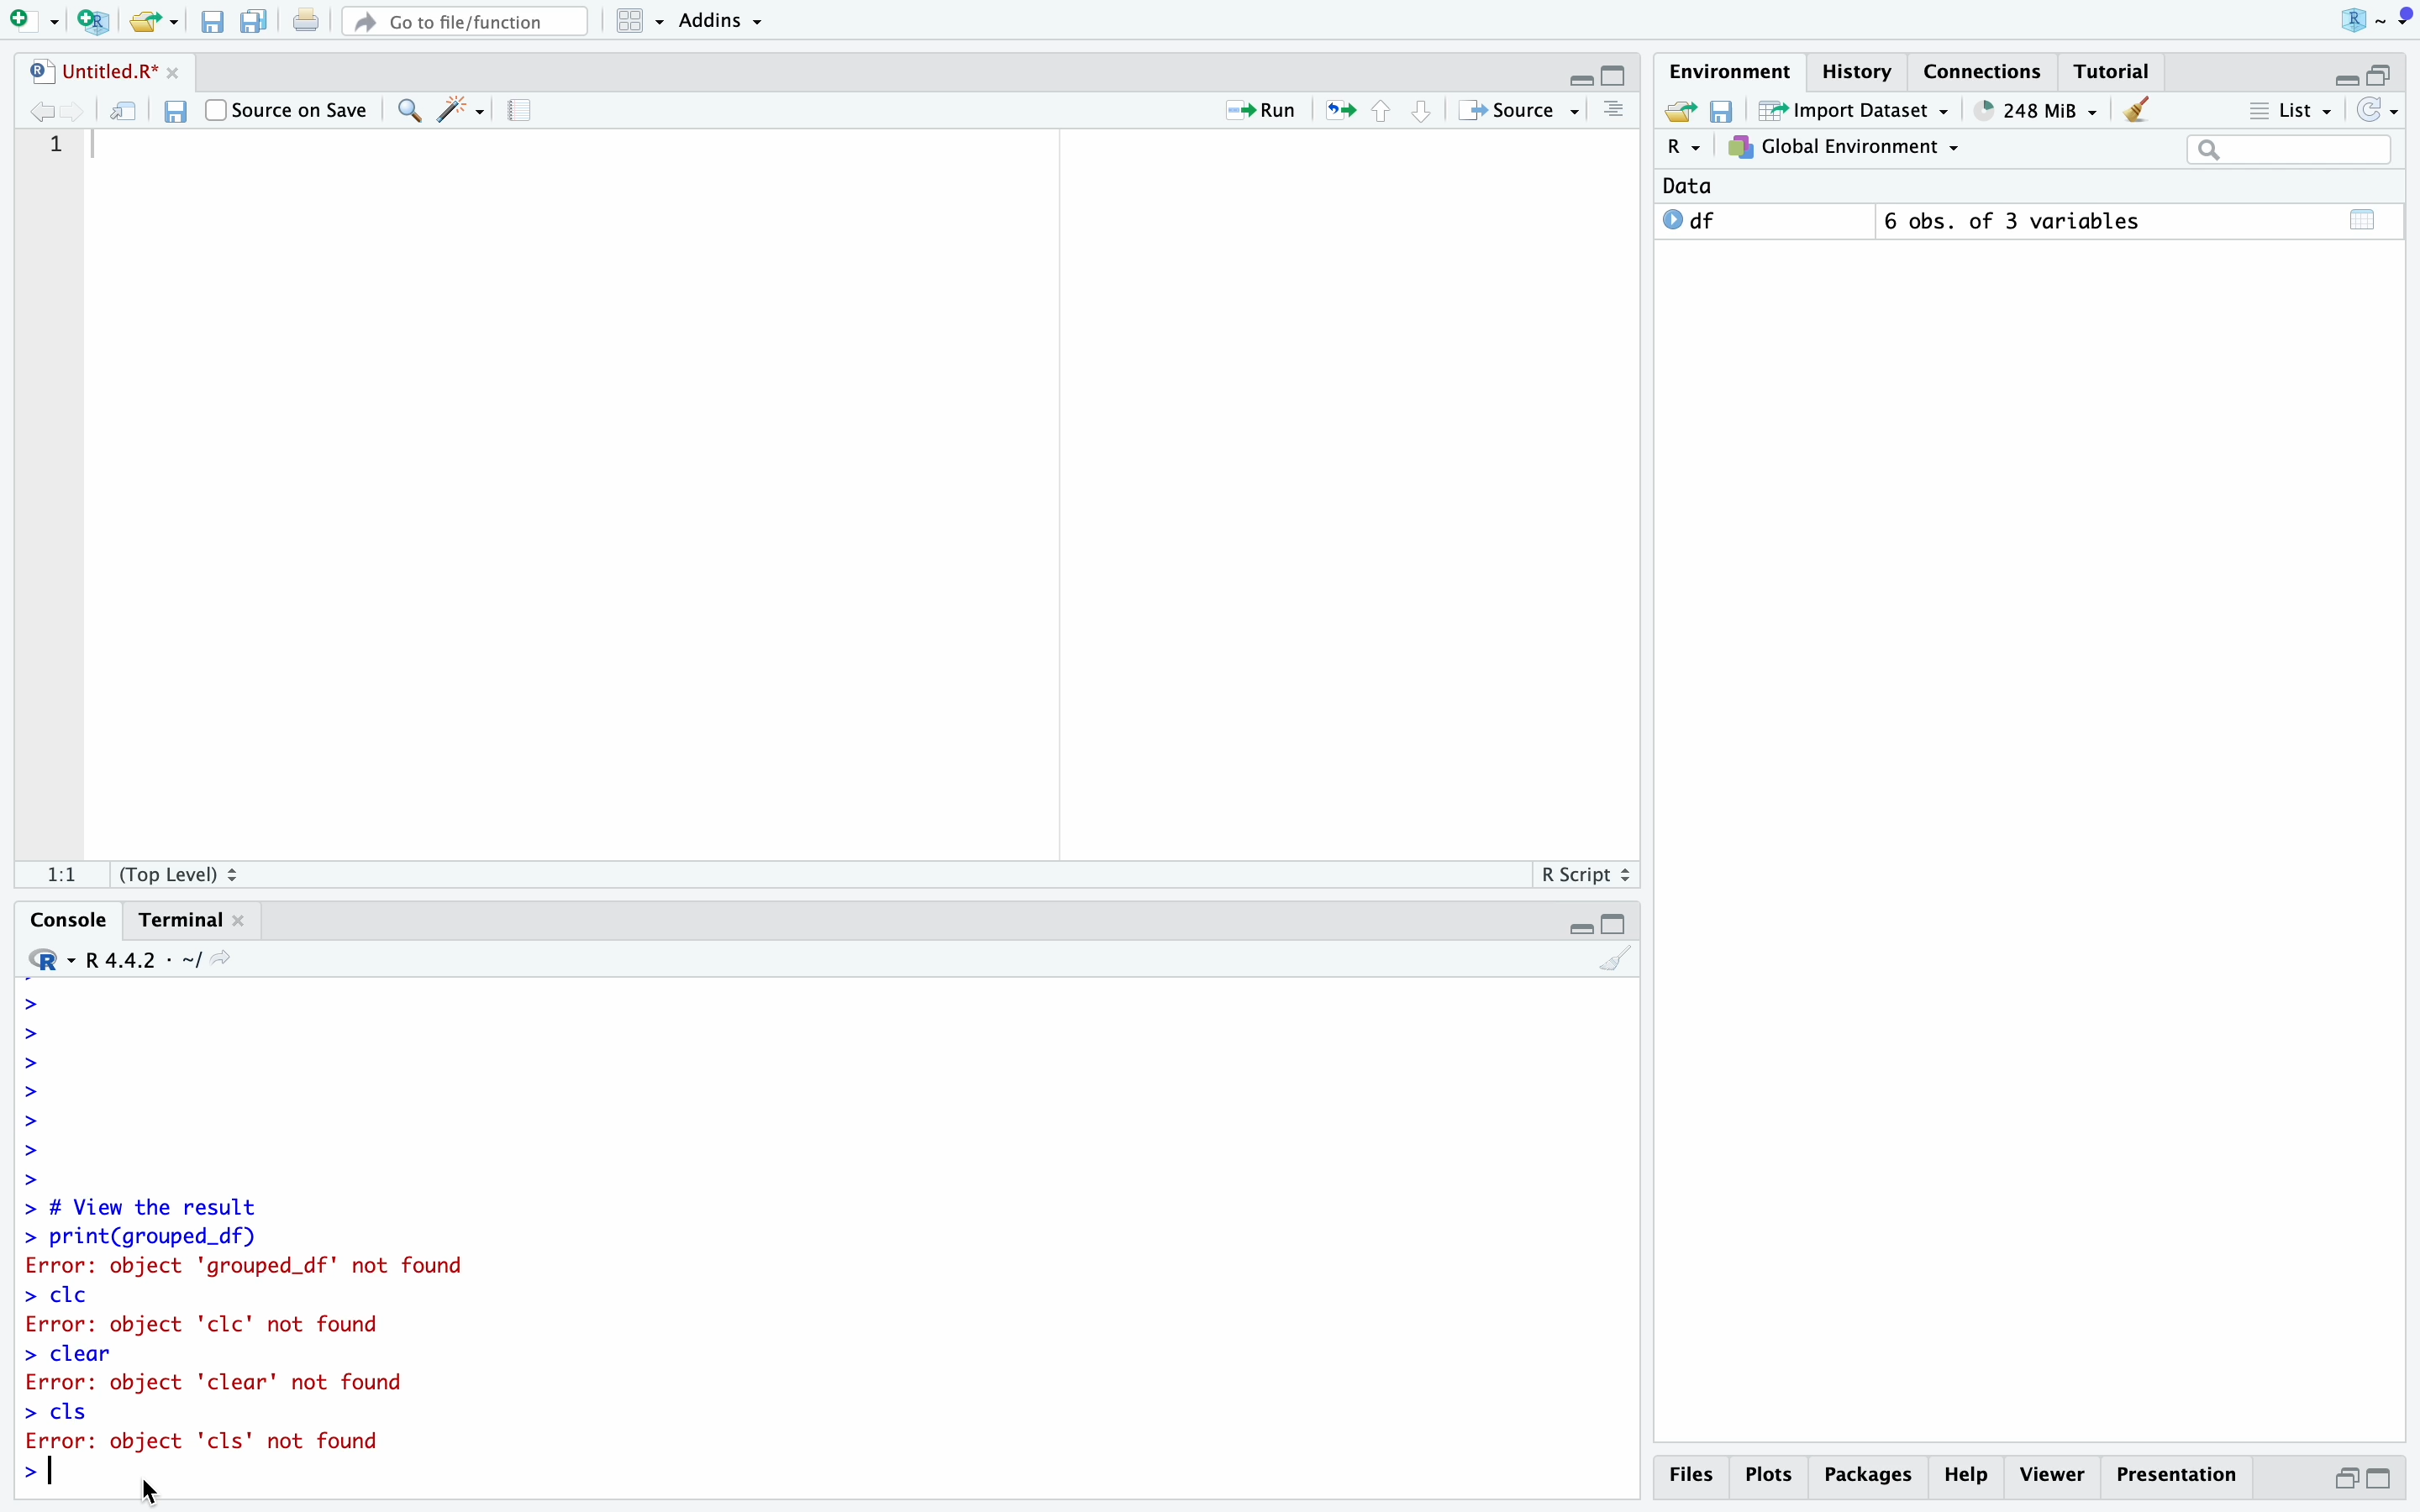 This screenshot has width=2420, height=1512. I want to click on Print, so click(307, 20).